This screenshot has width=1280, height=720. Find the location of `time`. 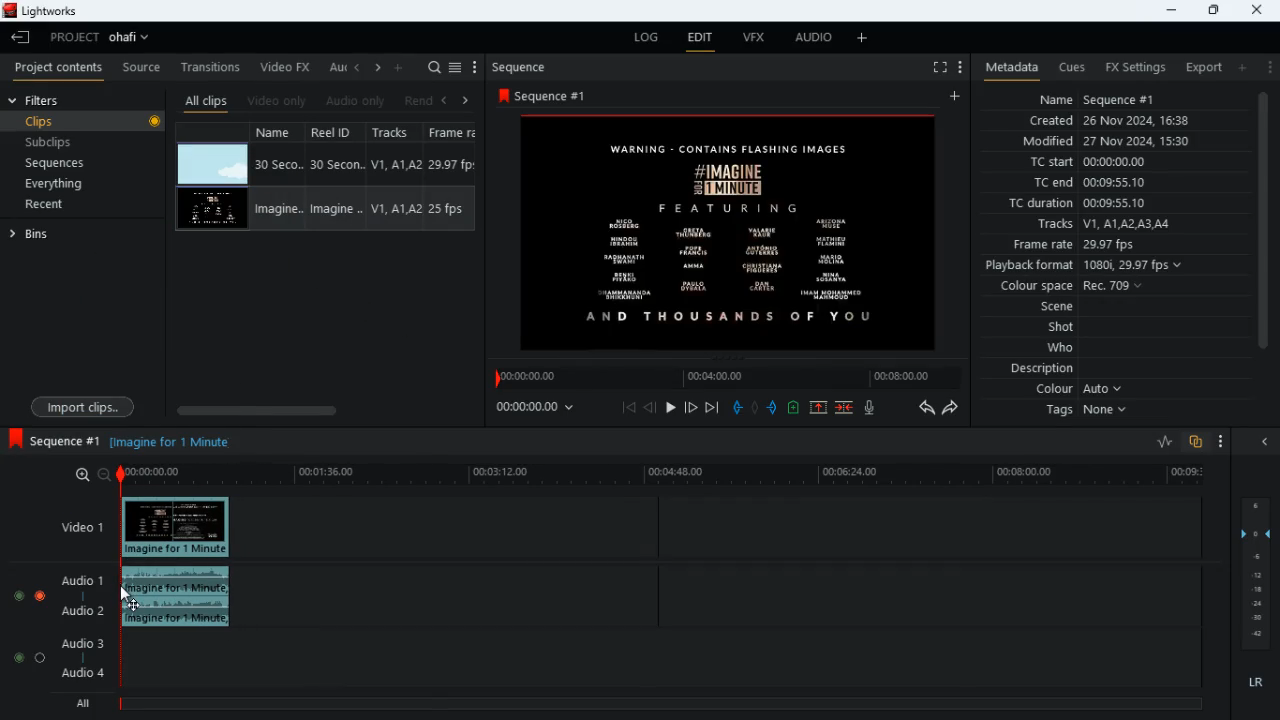

time is located at coordinates (544, 406).